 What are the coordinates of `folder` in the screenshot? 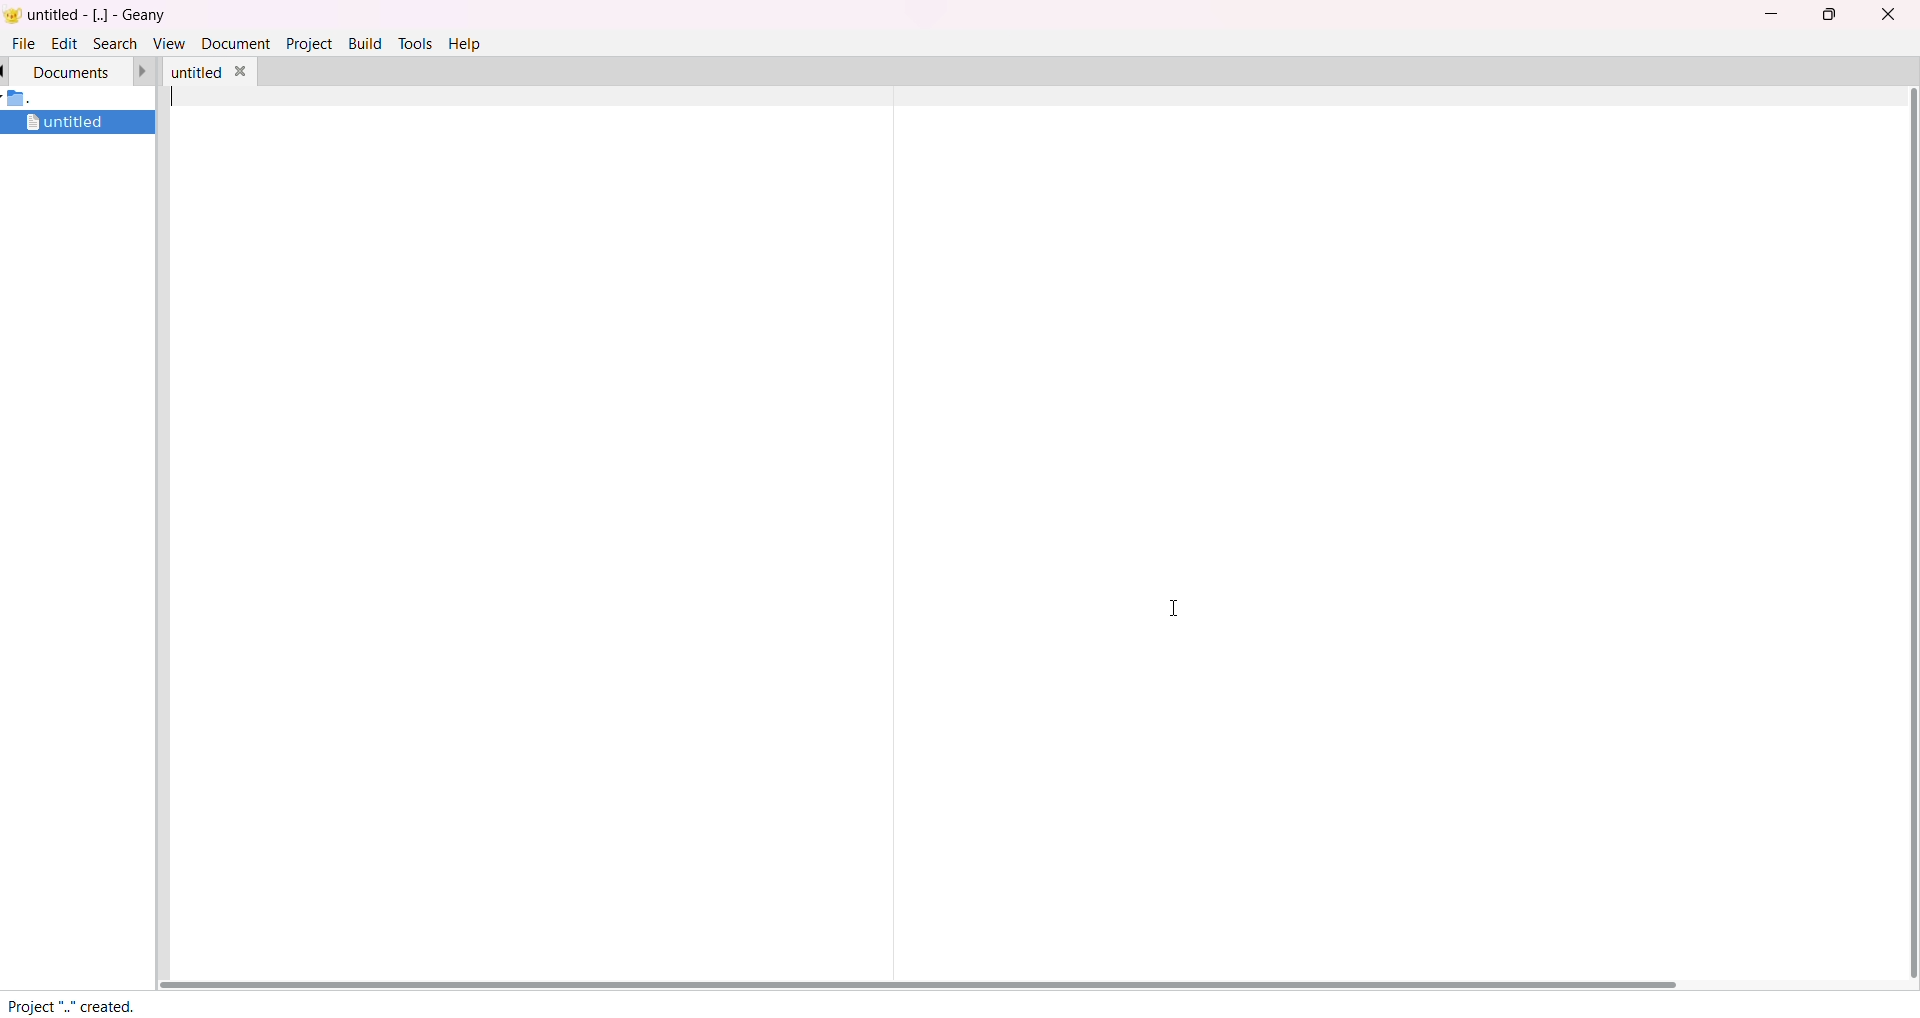 It's located at (22, 100).